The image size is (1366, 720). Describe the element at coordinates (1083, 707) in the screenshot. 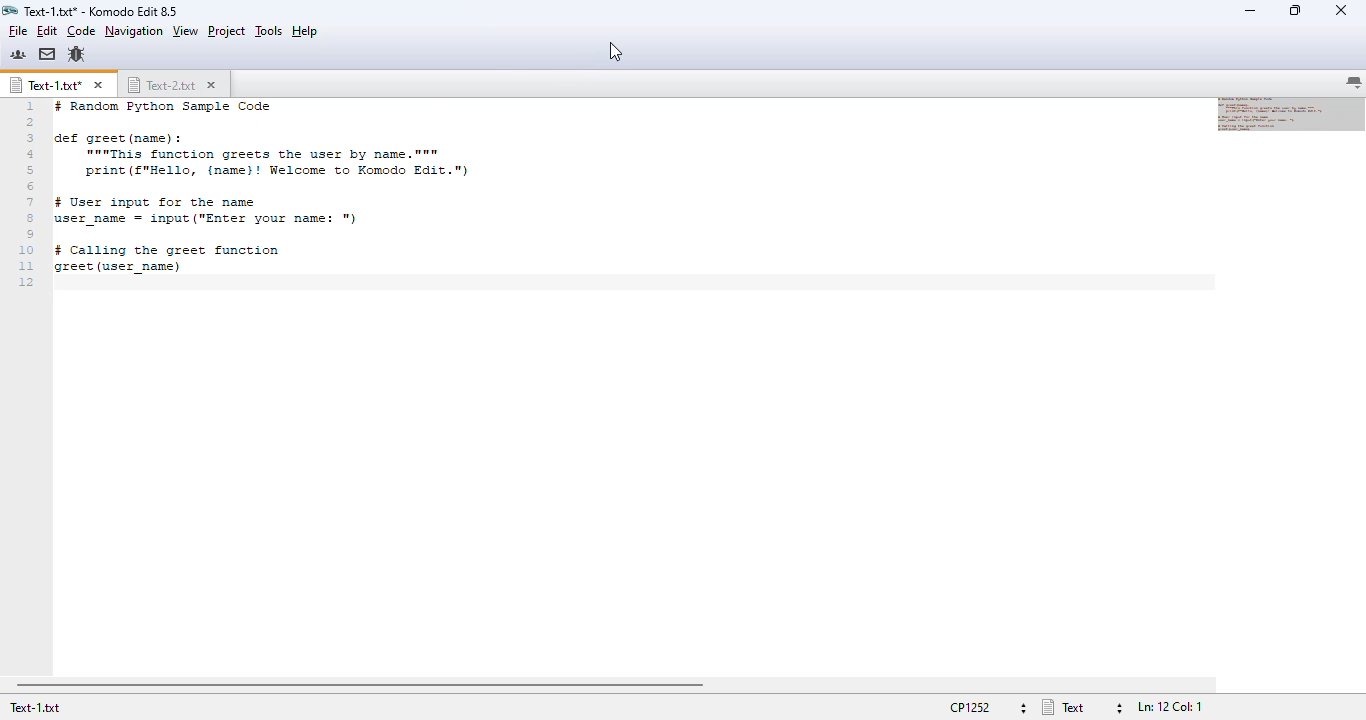

I see `file type` at that location.